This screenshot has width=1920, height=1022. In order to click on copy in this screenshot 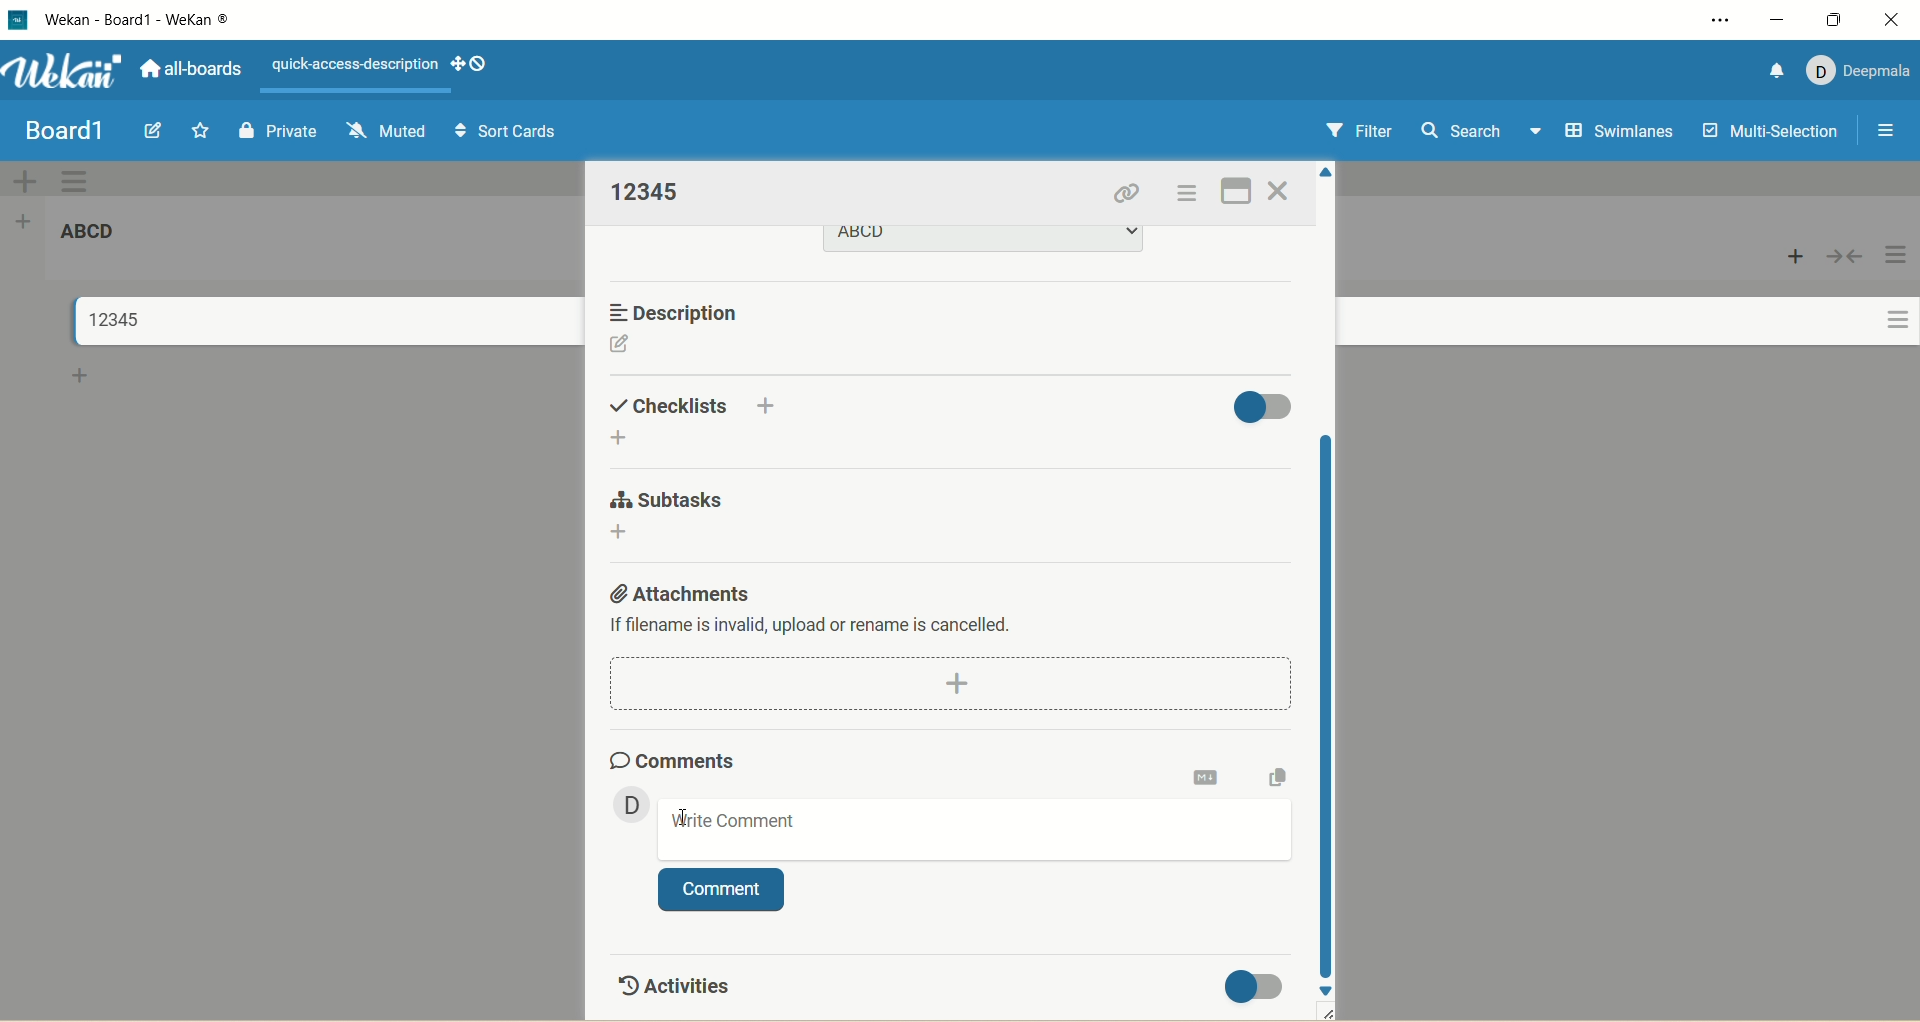, I will do `click(1279, 776)`.